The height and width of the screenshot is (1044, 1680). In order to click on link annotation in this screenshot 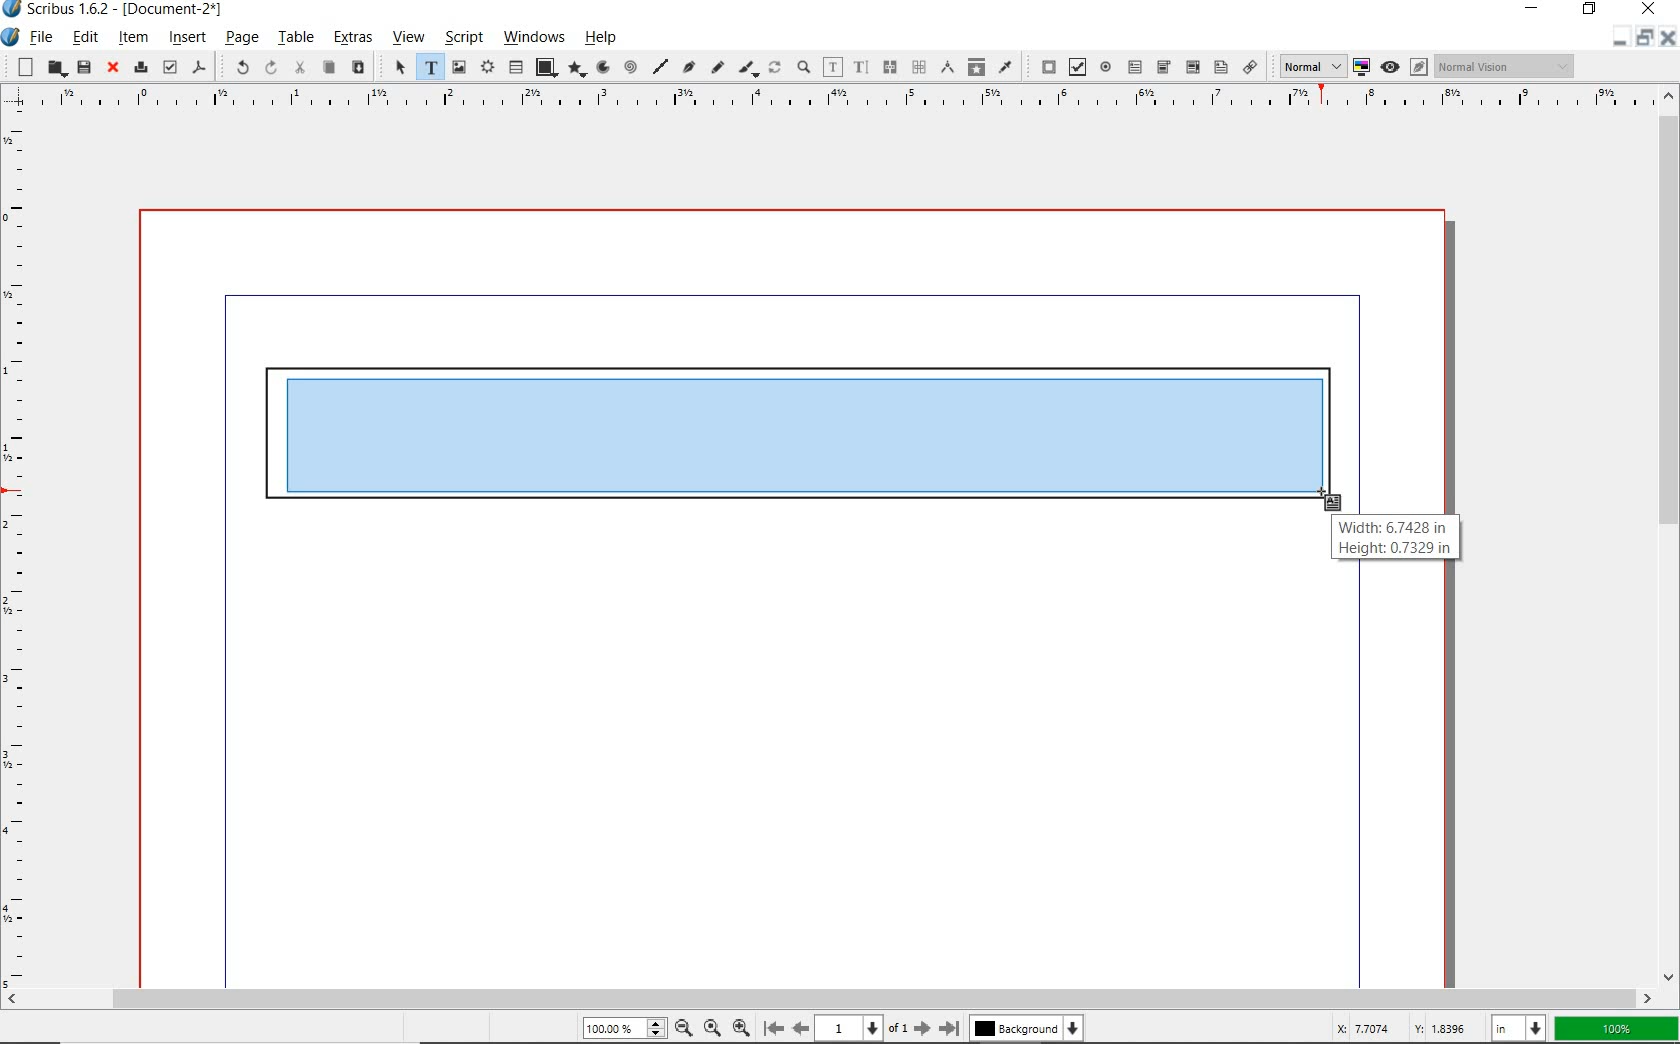, I will do `click(1250, 66)`.